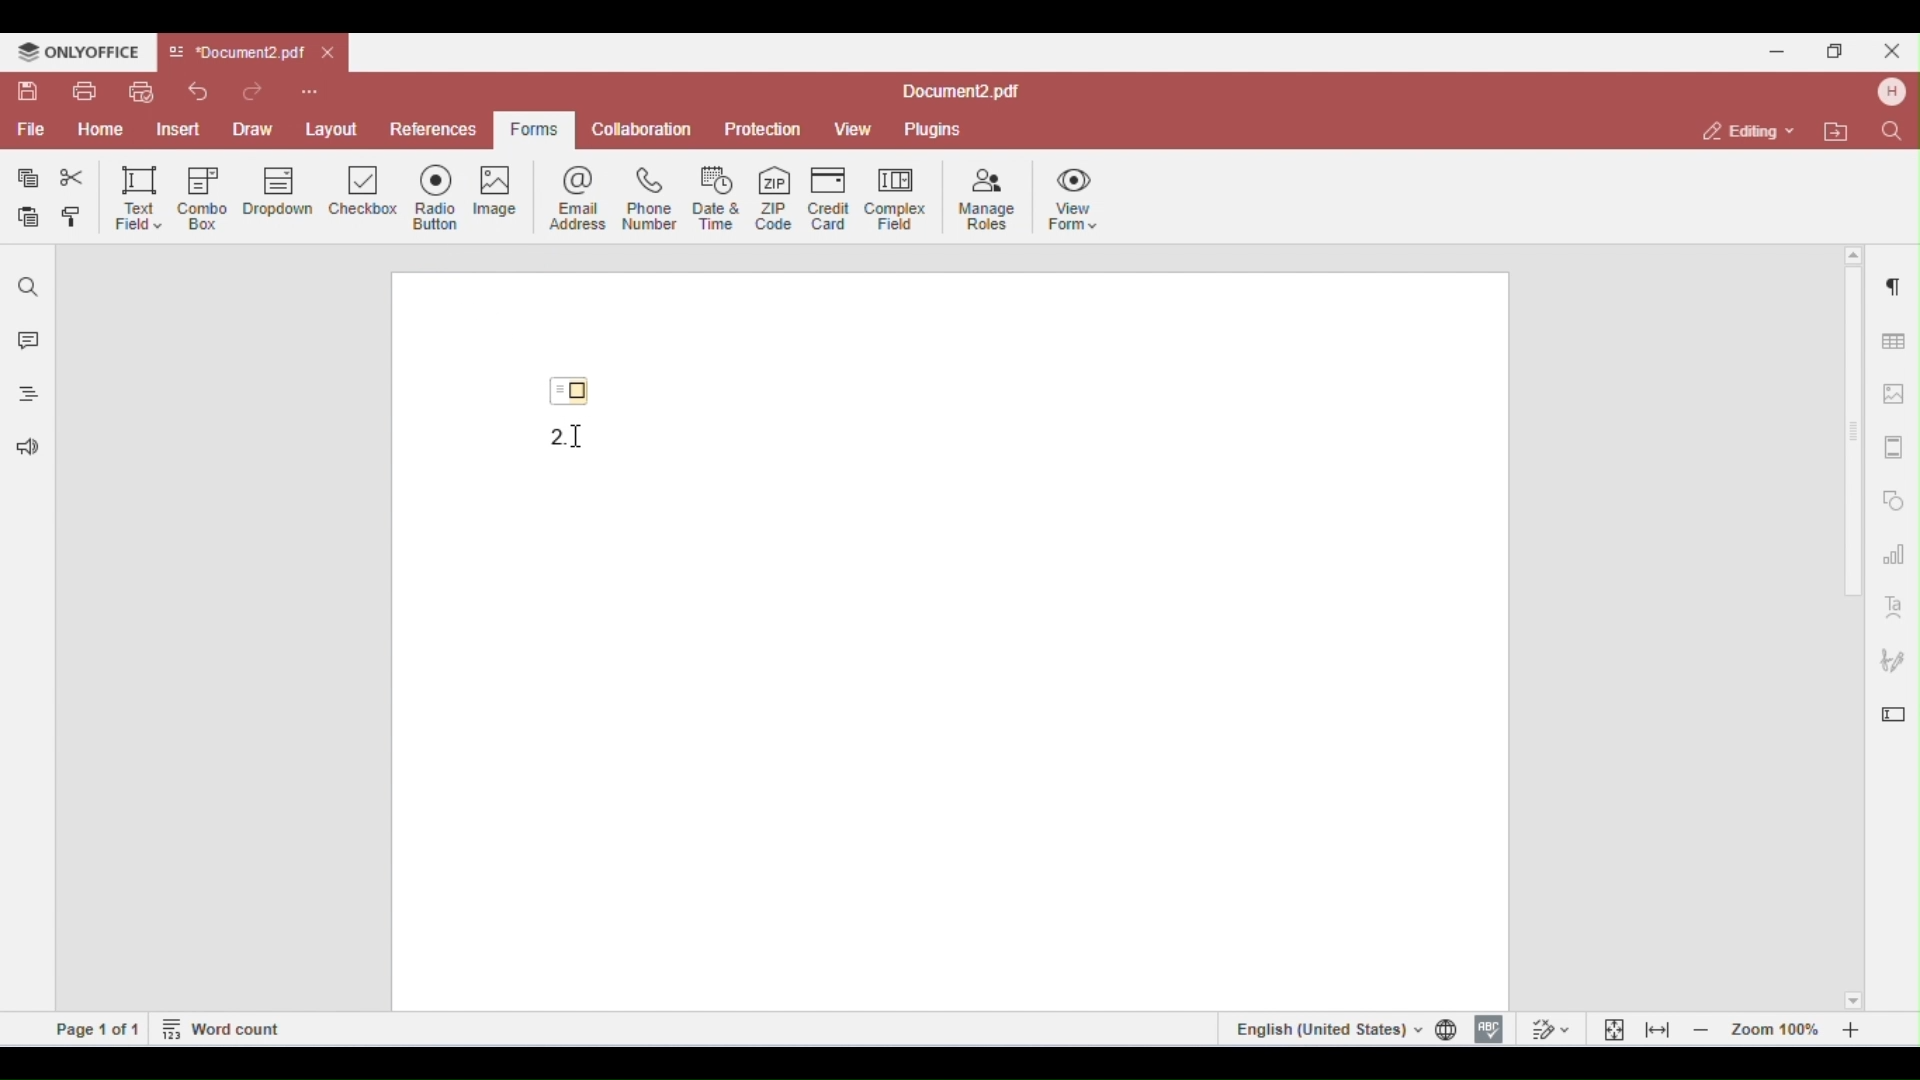 This screenshot has width=1920, height=1080. Describe the element at coordinates (256, 128) in the screenshot. I see `draw` at that location.